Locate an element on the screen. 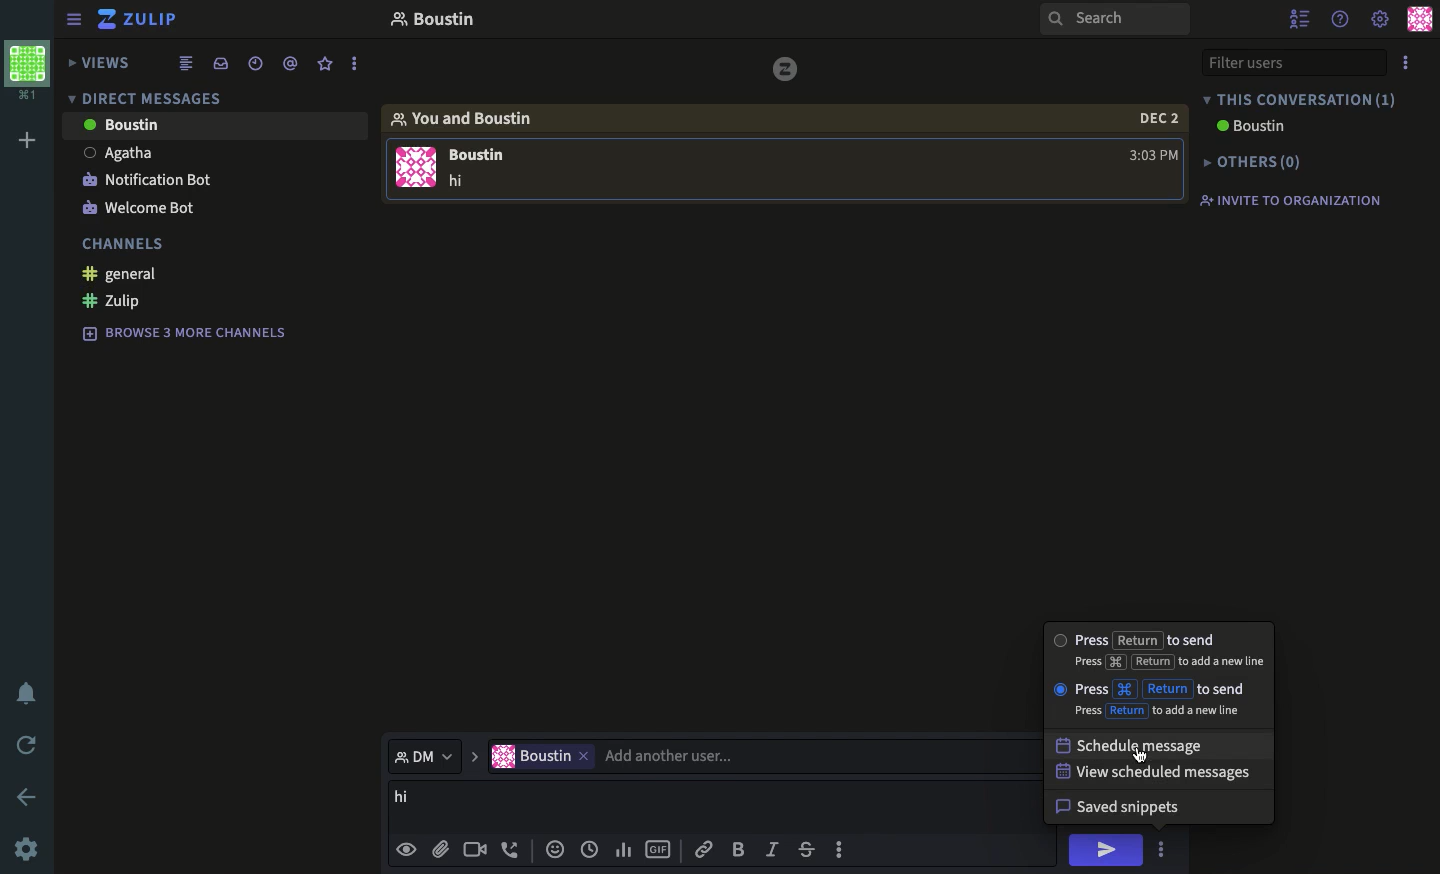  combined feed is located at coordinates (187, 65).